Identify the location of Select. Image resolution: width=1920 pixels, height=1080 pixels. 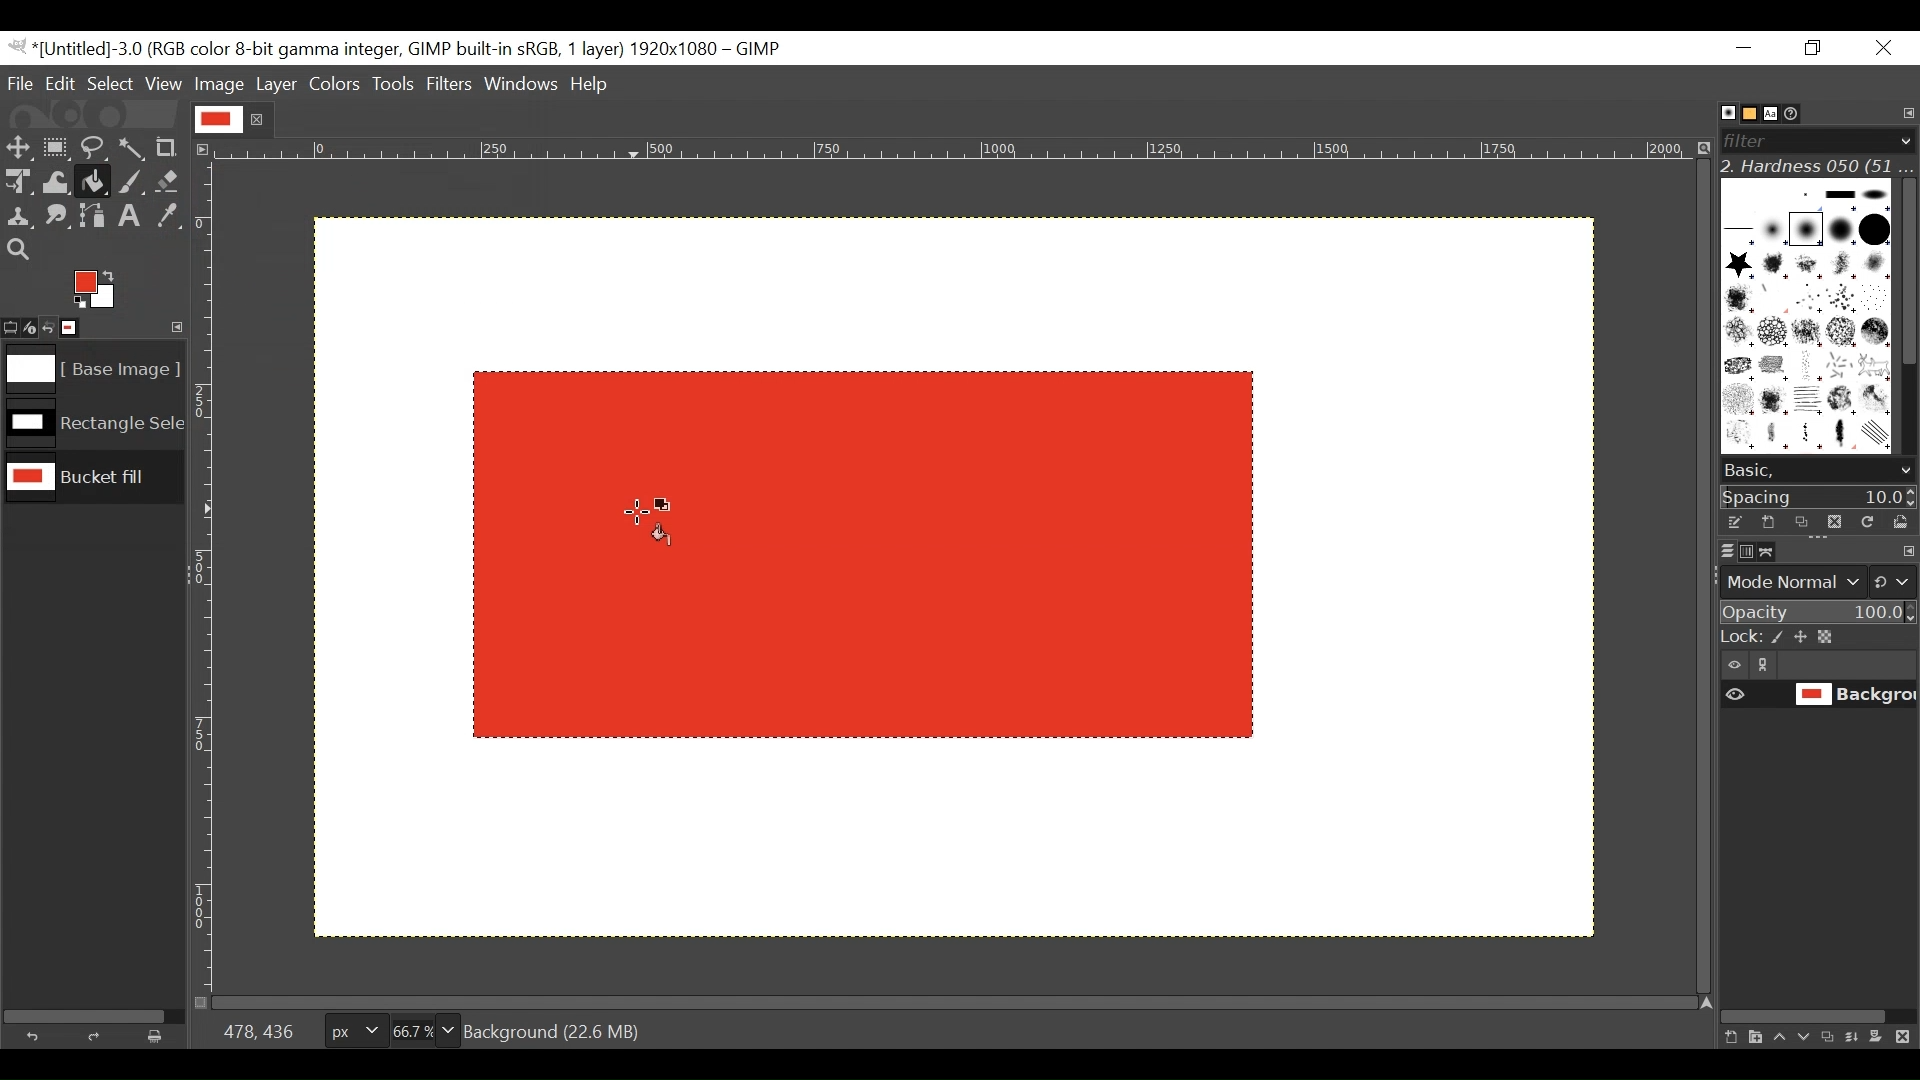
(111, 83).